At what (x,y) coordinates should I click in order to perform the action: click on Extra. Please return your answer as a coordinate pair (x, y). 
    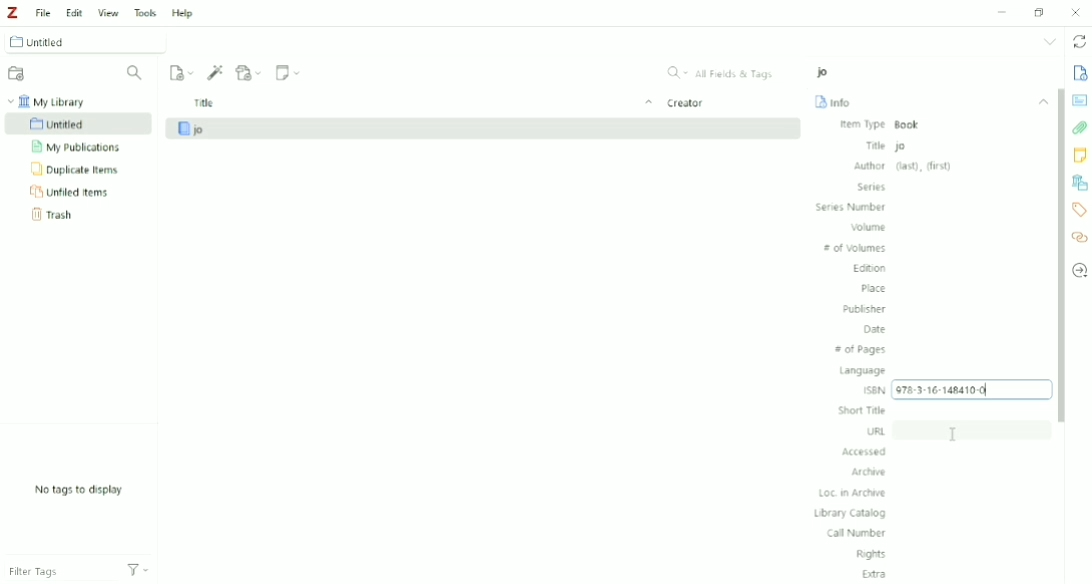
    Looking at the image, I should click on (875, 574).